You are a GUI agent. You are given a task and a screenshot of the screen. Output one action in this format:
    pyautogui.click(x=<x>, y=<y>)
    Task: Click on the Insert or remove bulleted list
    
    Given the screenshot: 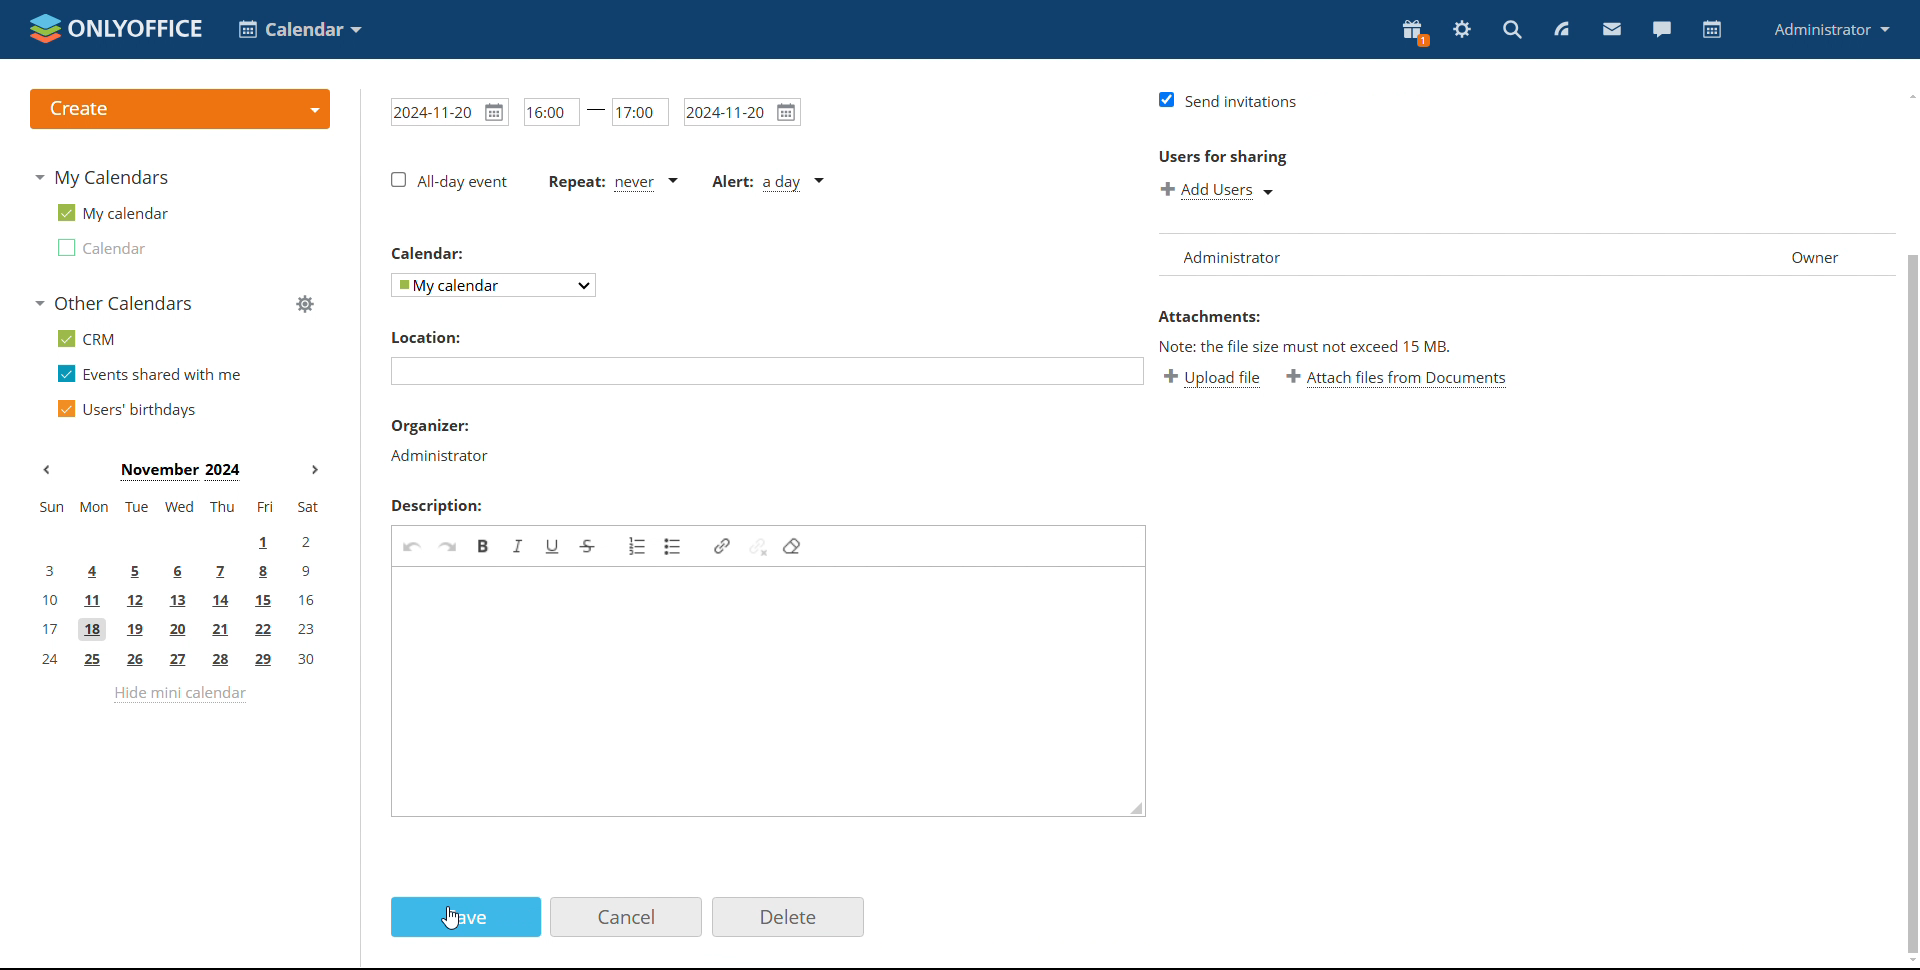 What is the action you would take?
    pyautogui.click(x=674, y=546)
    